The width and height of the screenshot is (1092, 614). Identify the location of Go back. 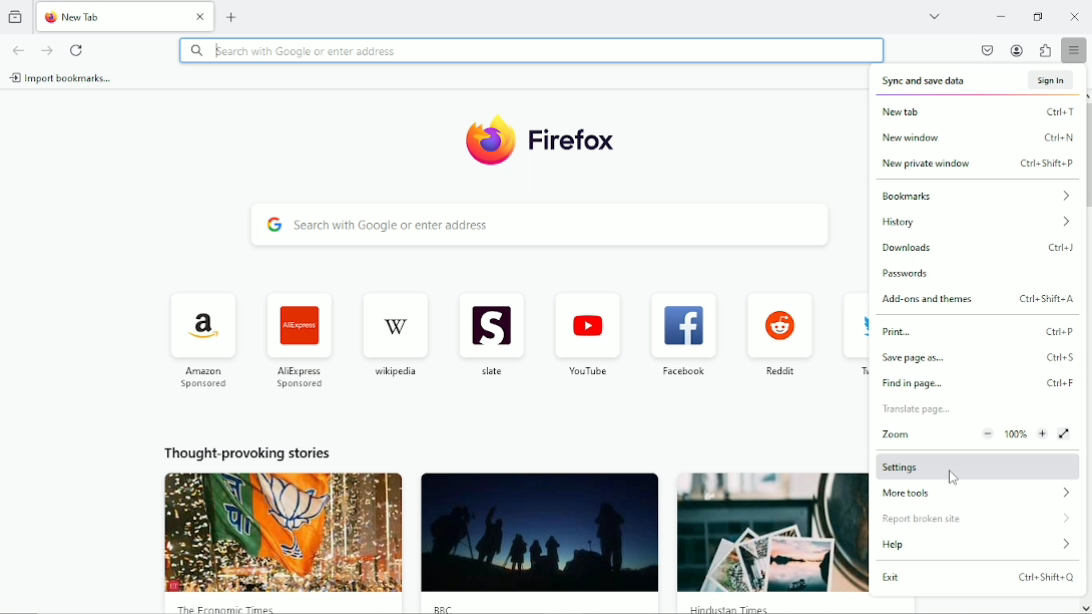
(18, 49).